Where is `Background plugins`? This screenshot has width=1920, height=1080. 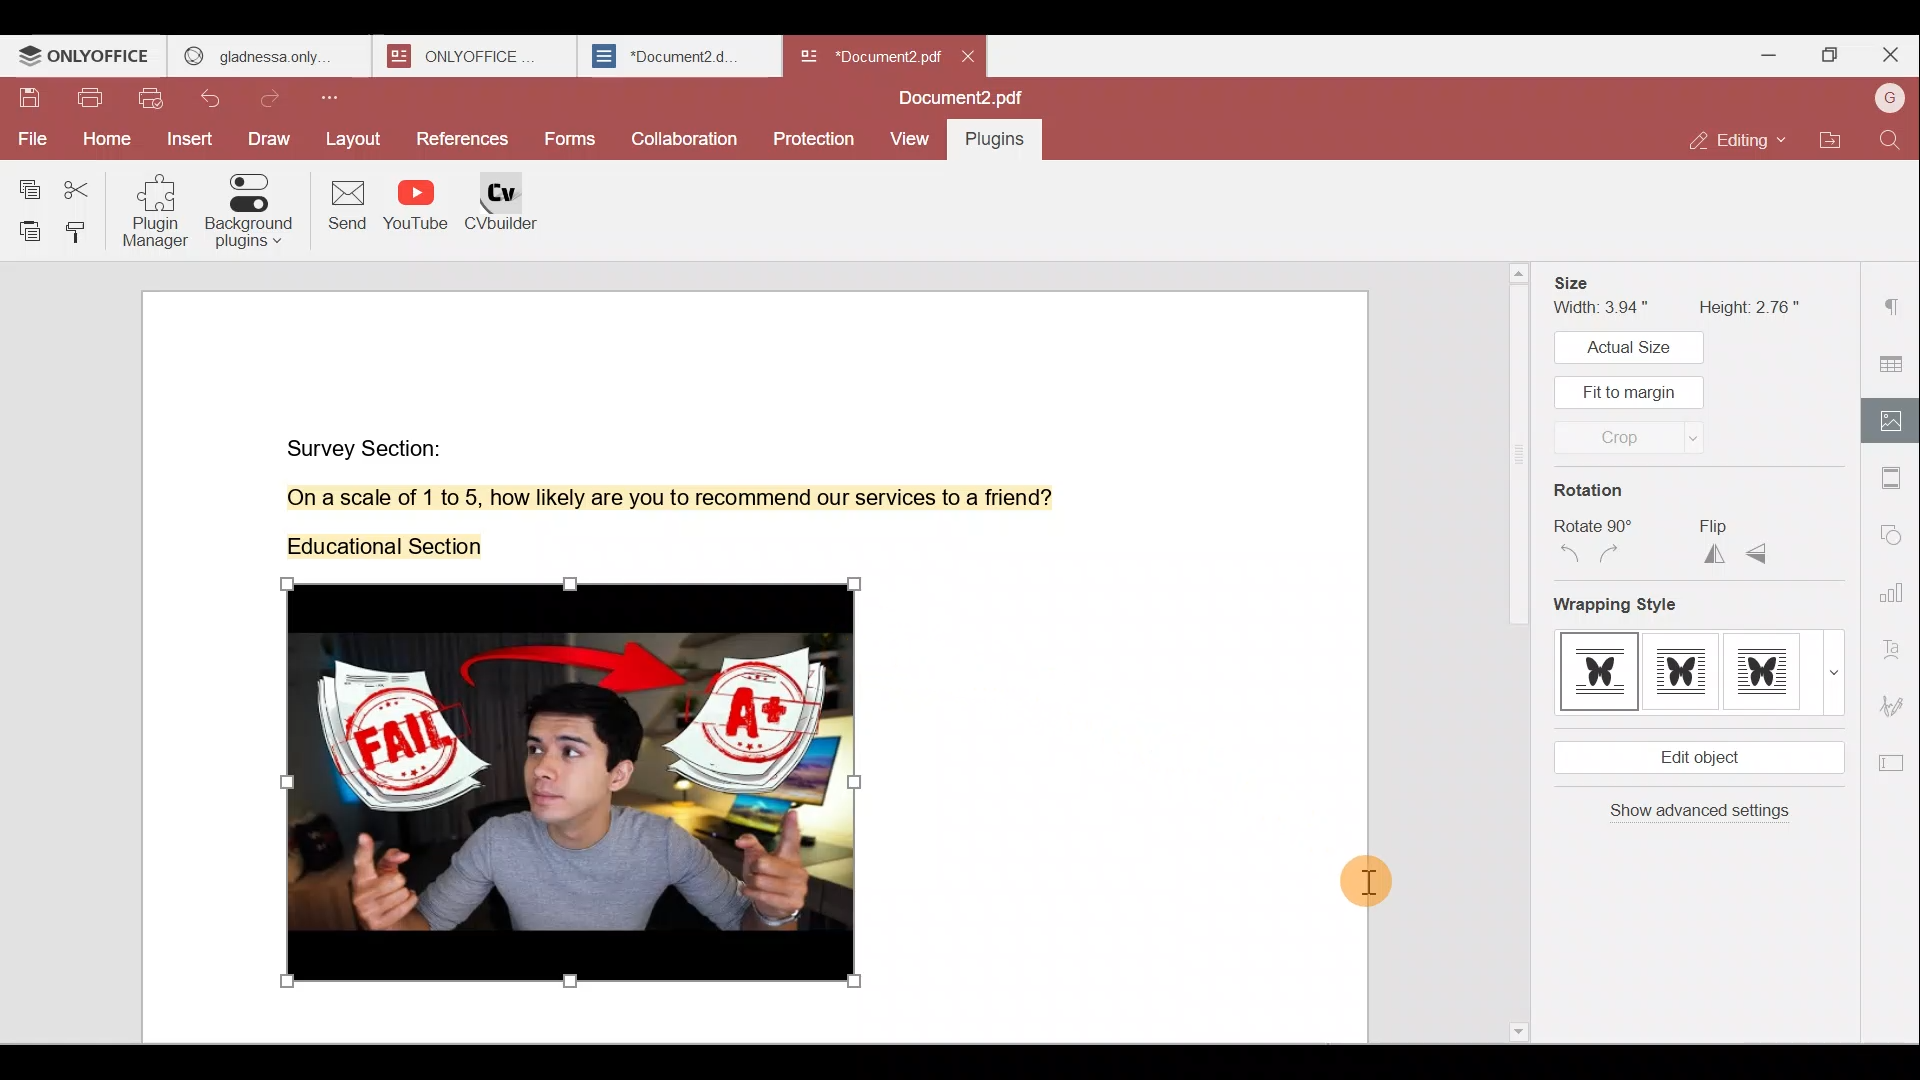
Background plugins is located at coordinates (248, 211).